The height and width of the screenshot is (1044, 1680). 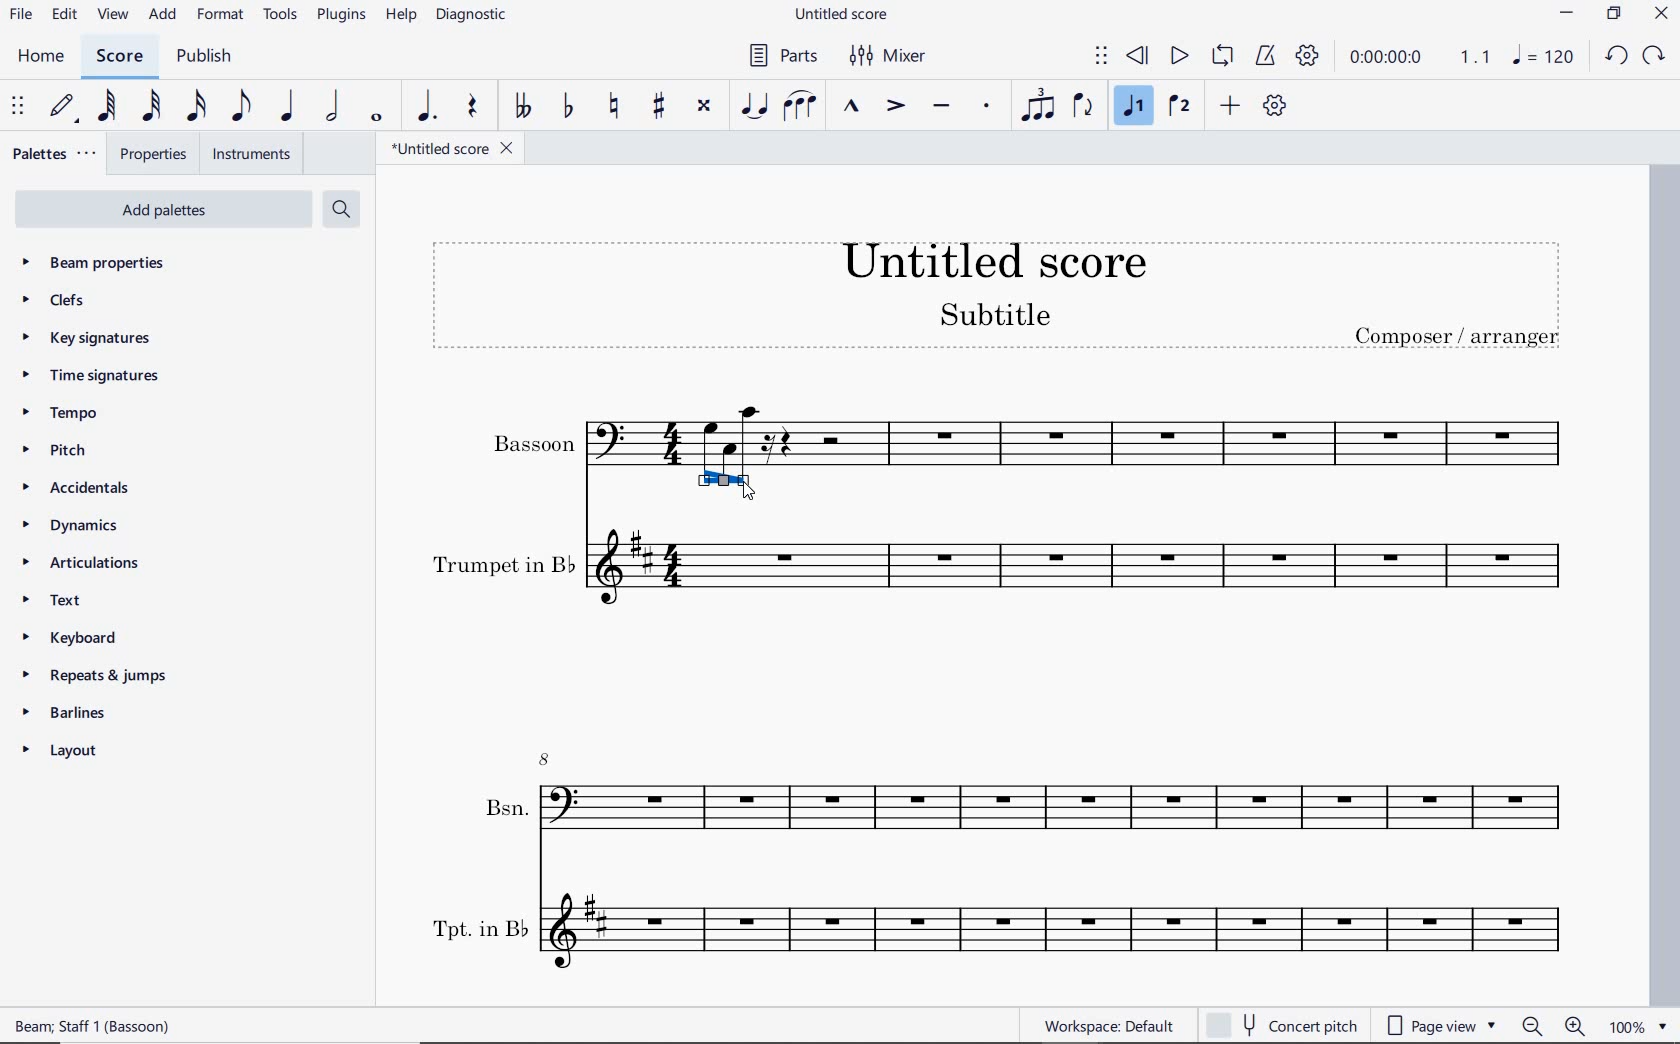 I want to click on toggle flat, so click(x=570, y=105).